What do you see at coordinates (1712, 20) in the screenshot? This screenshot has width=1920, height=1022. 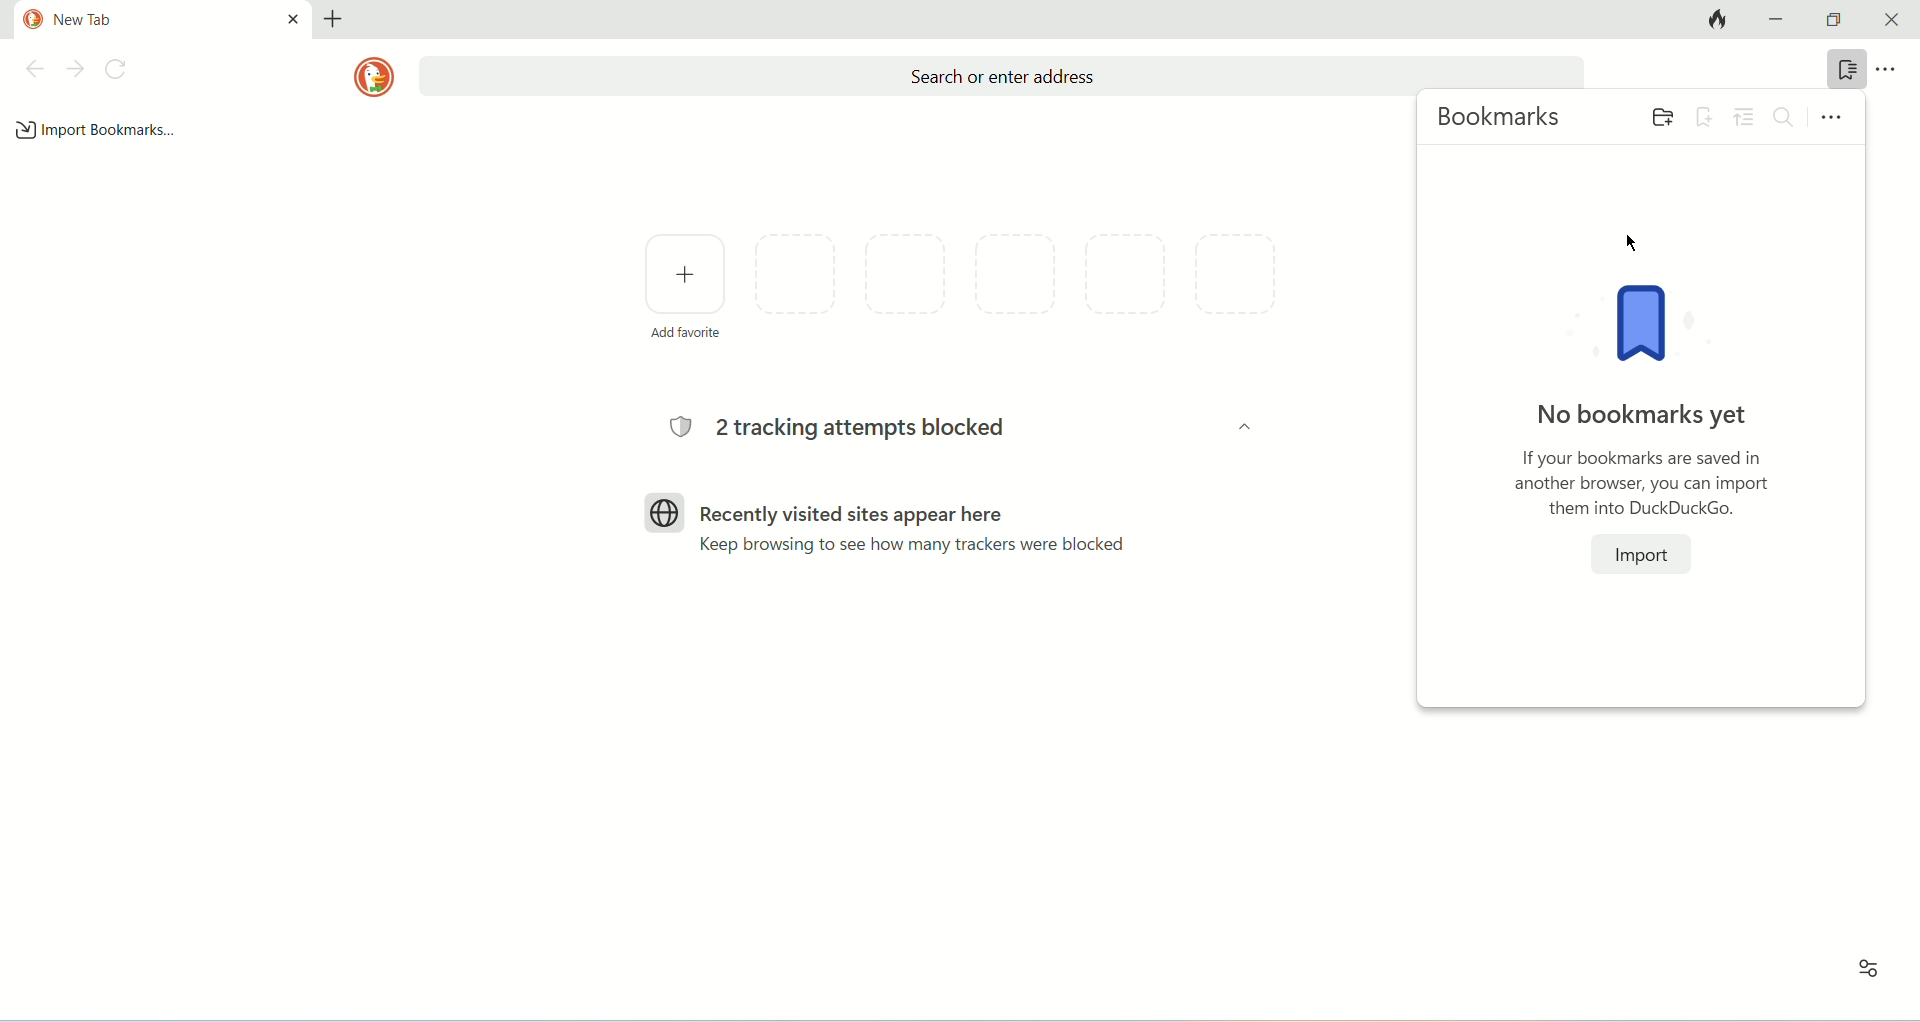 I see `close tabs and clear data` at bounding box center [1712, 20].